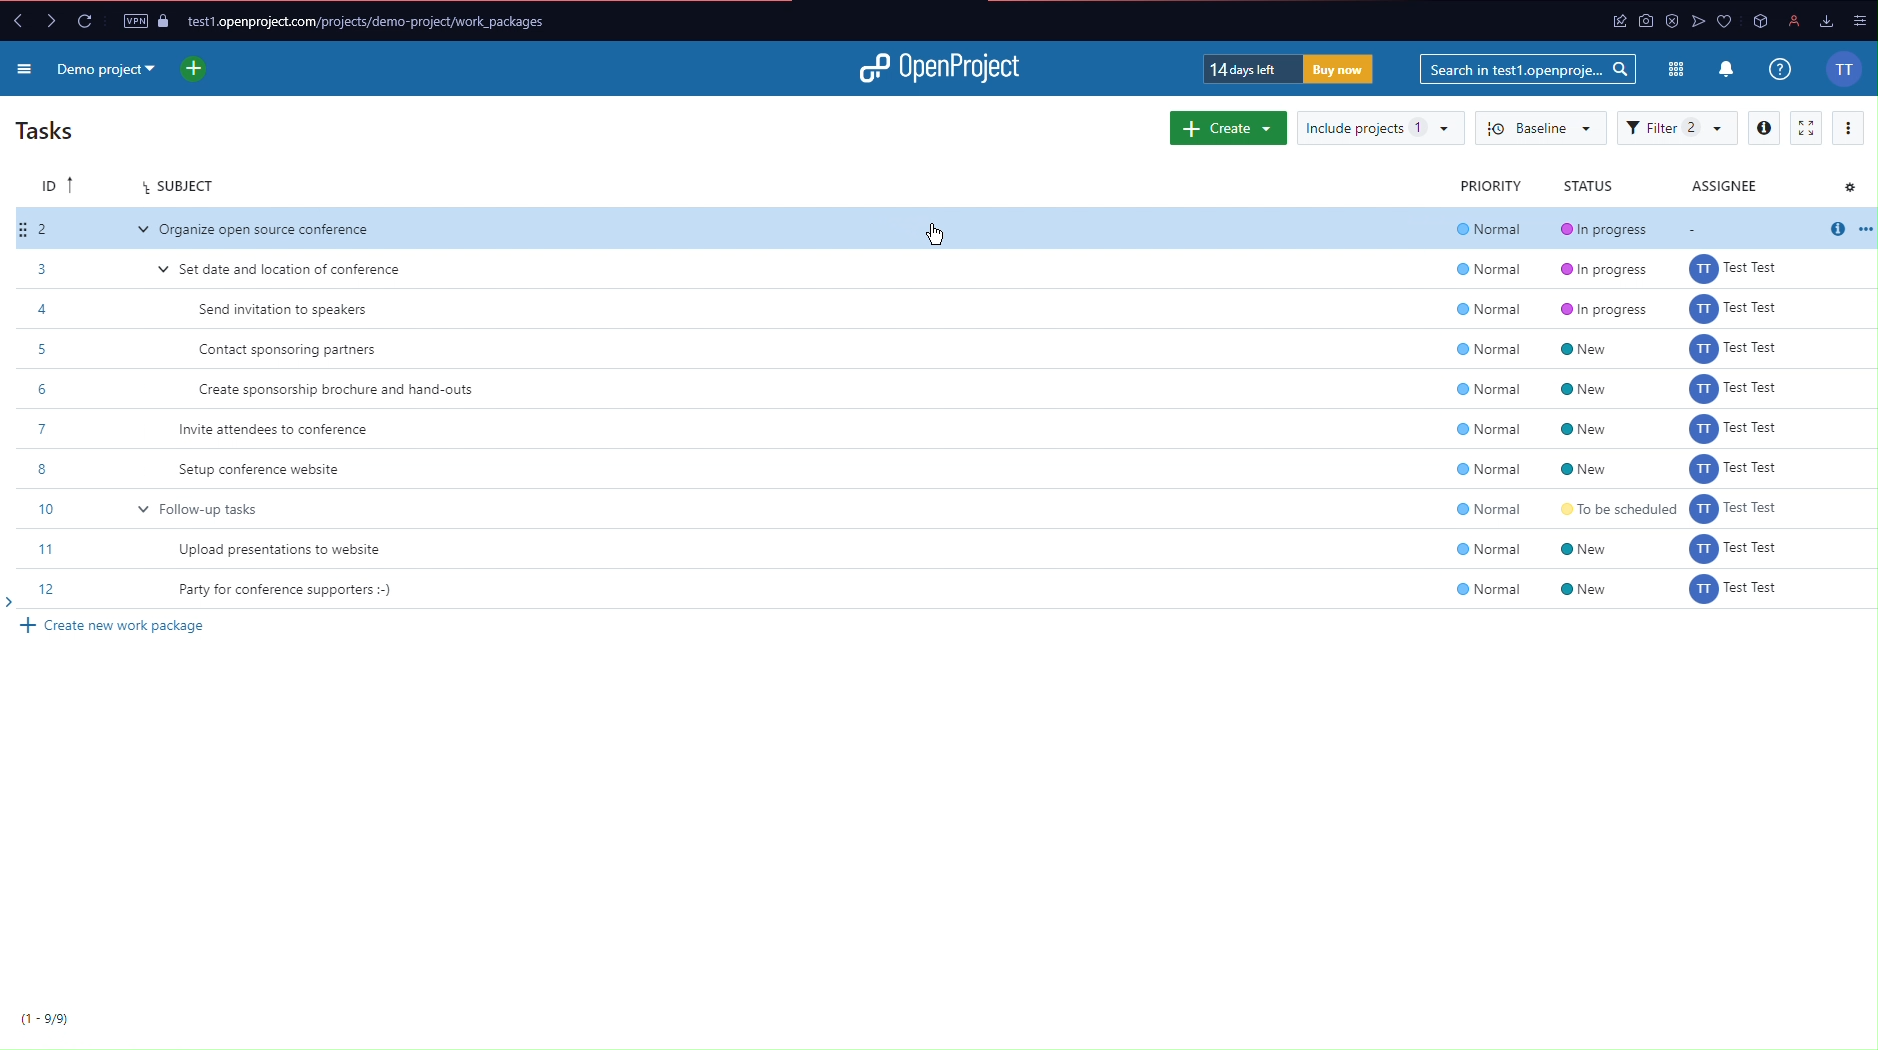  Describe the element at coordinates (39, 22) in the screenshot. I see `Forward and back` at that location.